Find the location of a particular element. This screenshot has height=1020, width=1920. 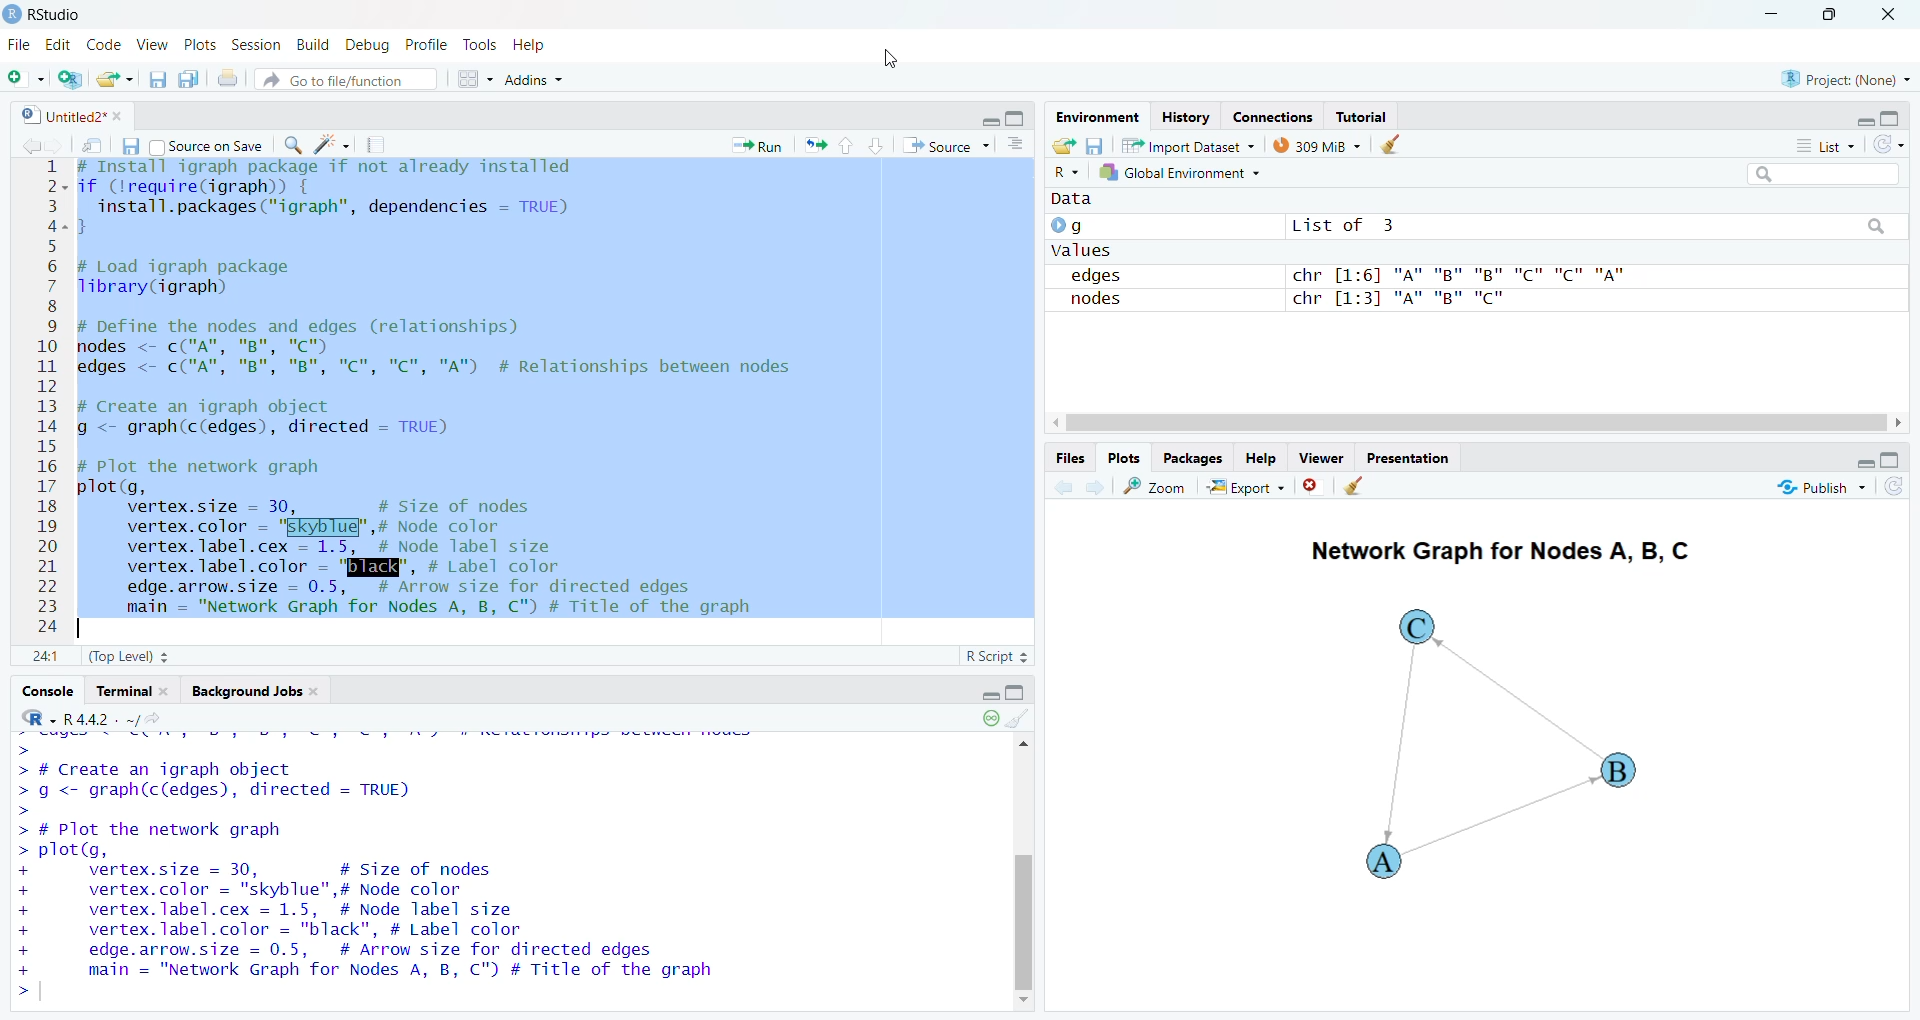

add script is located at coordinates (66, 79).